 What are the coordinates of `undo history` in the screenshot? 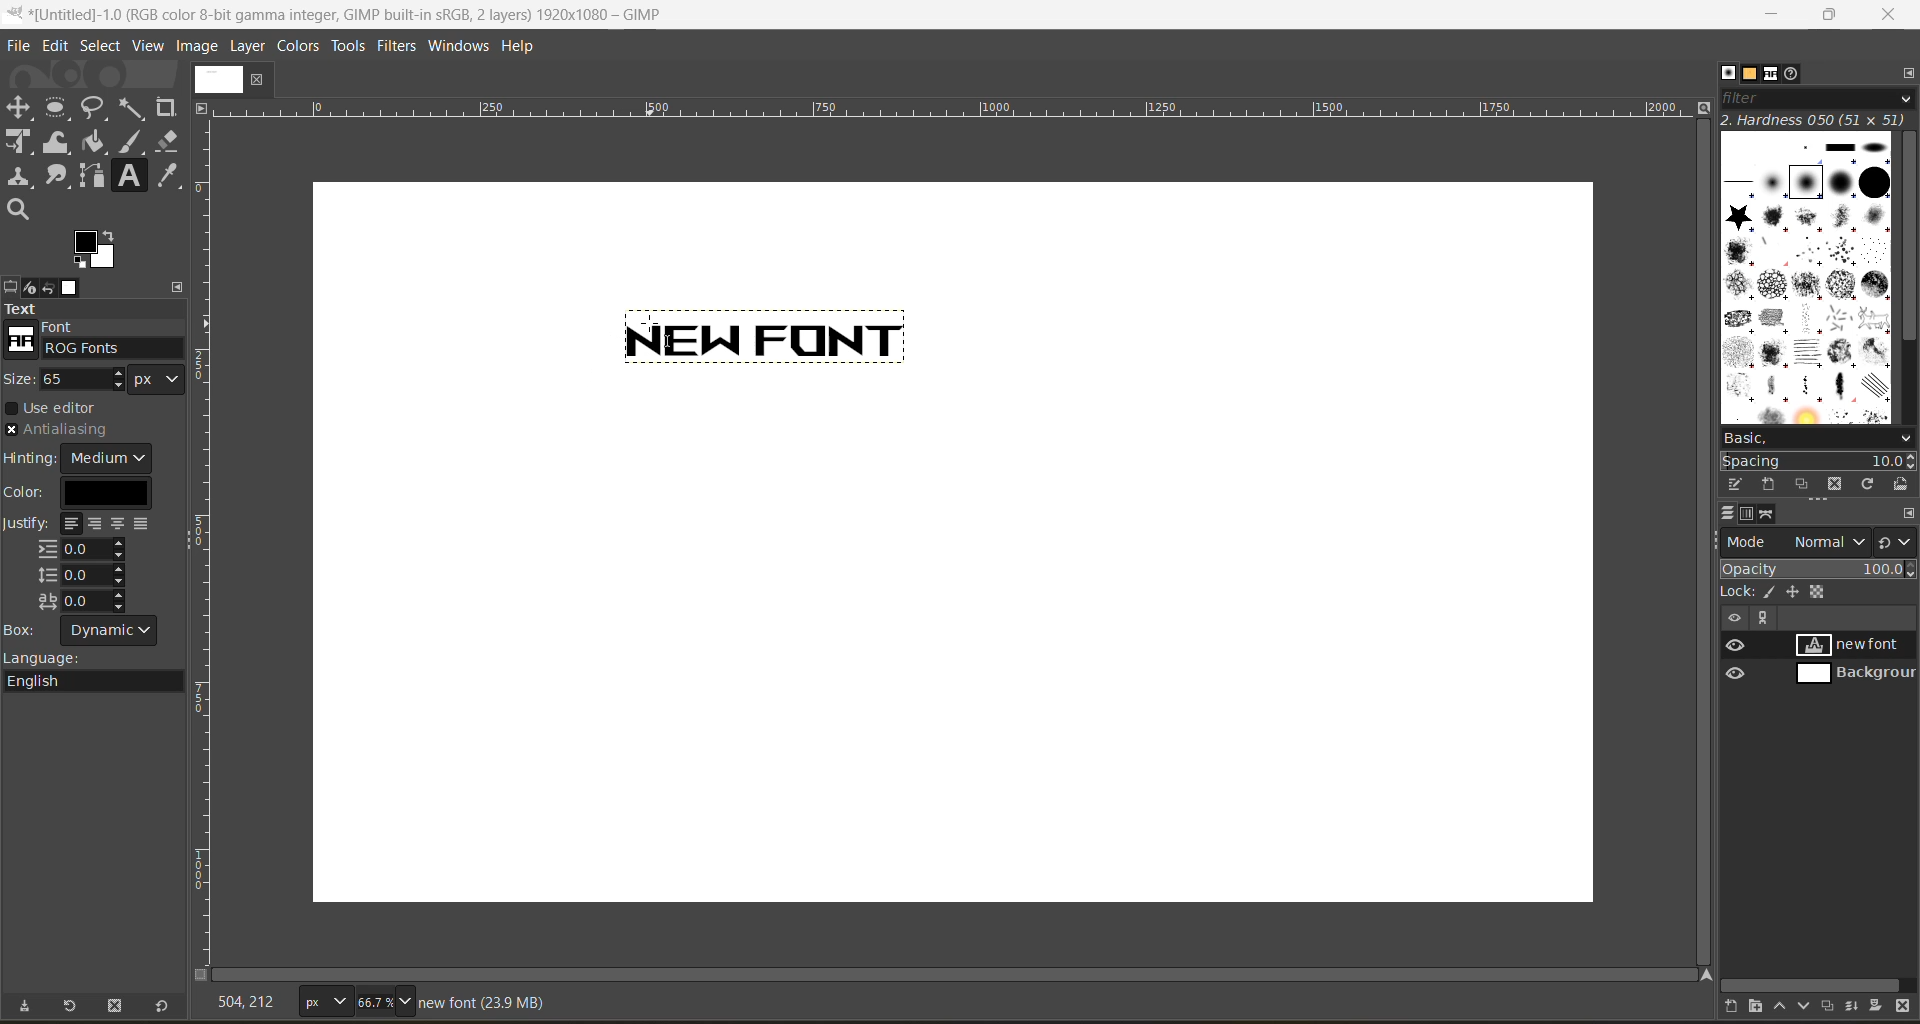 It's located at (46, 285).